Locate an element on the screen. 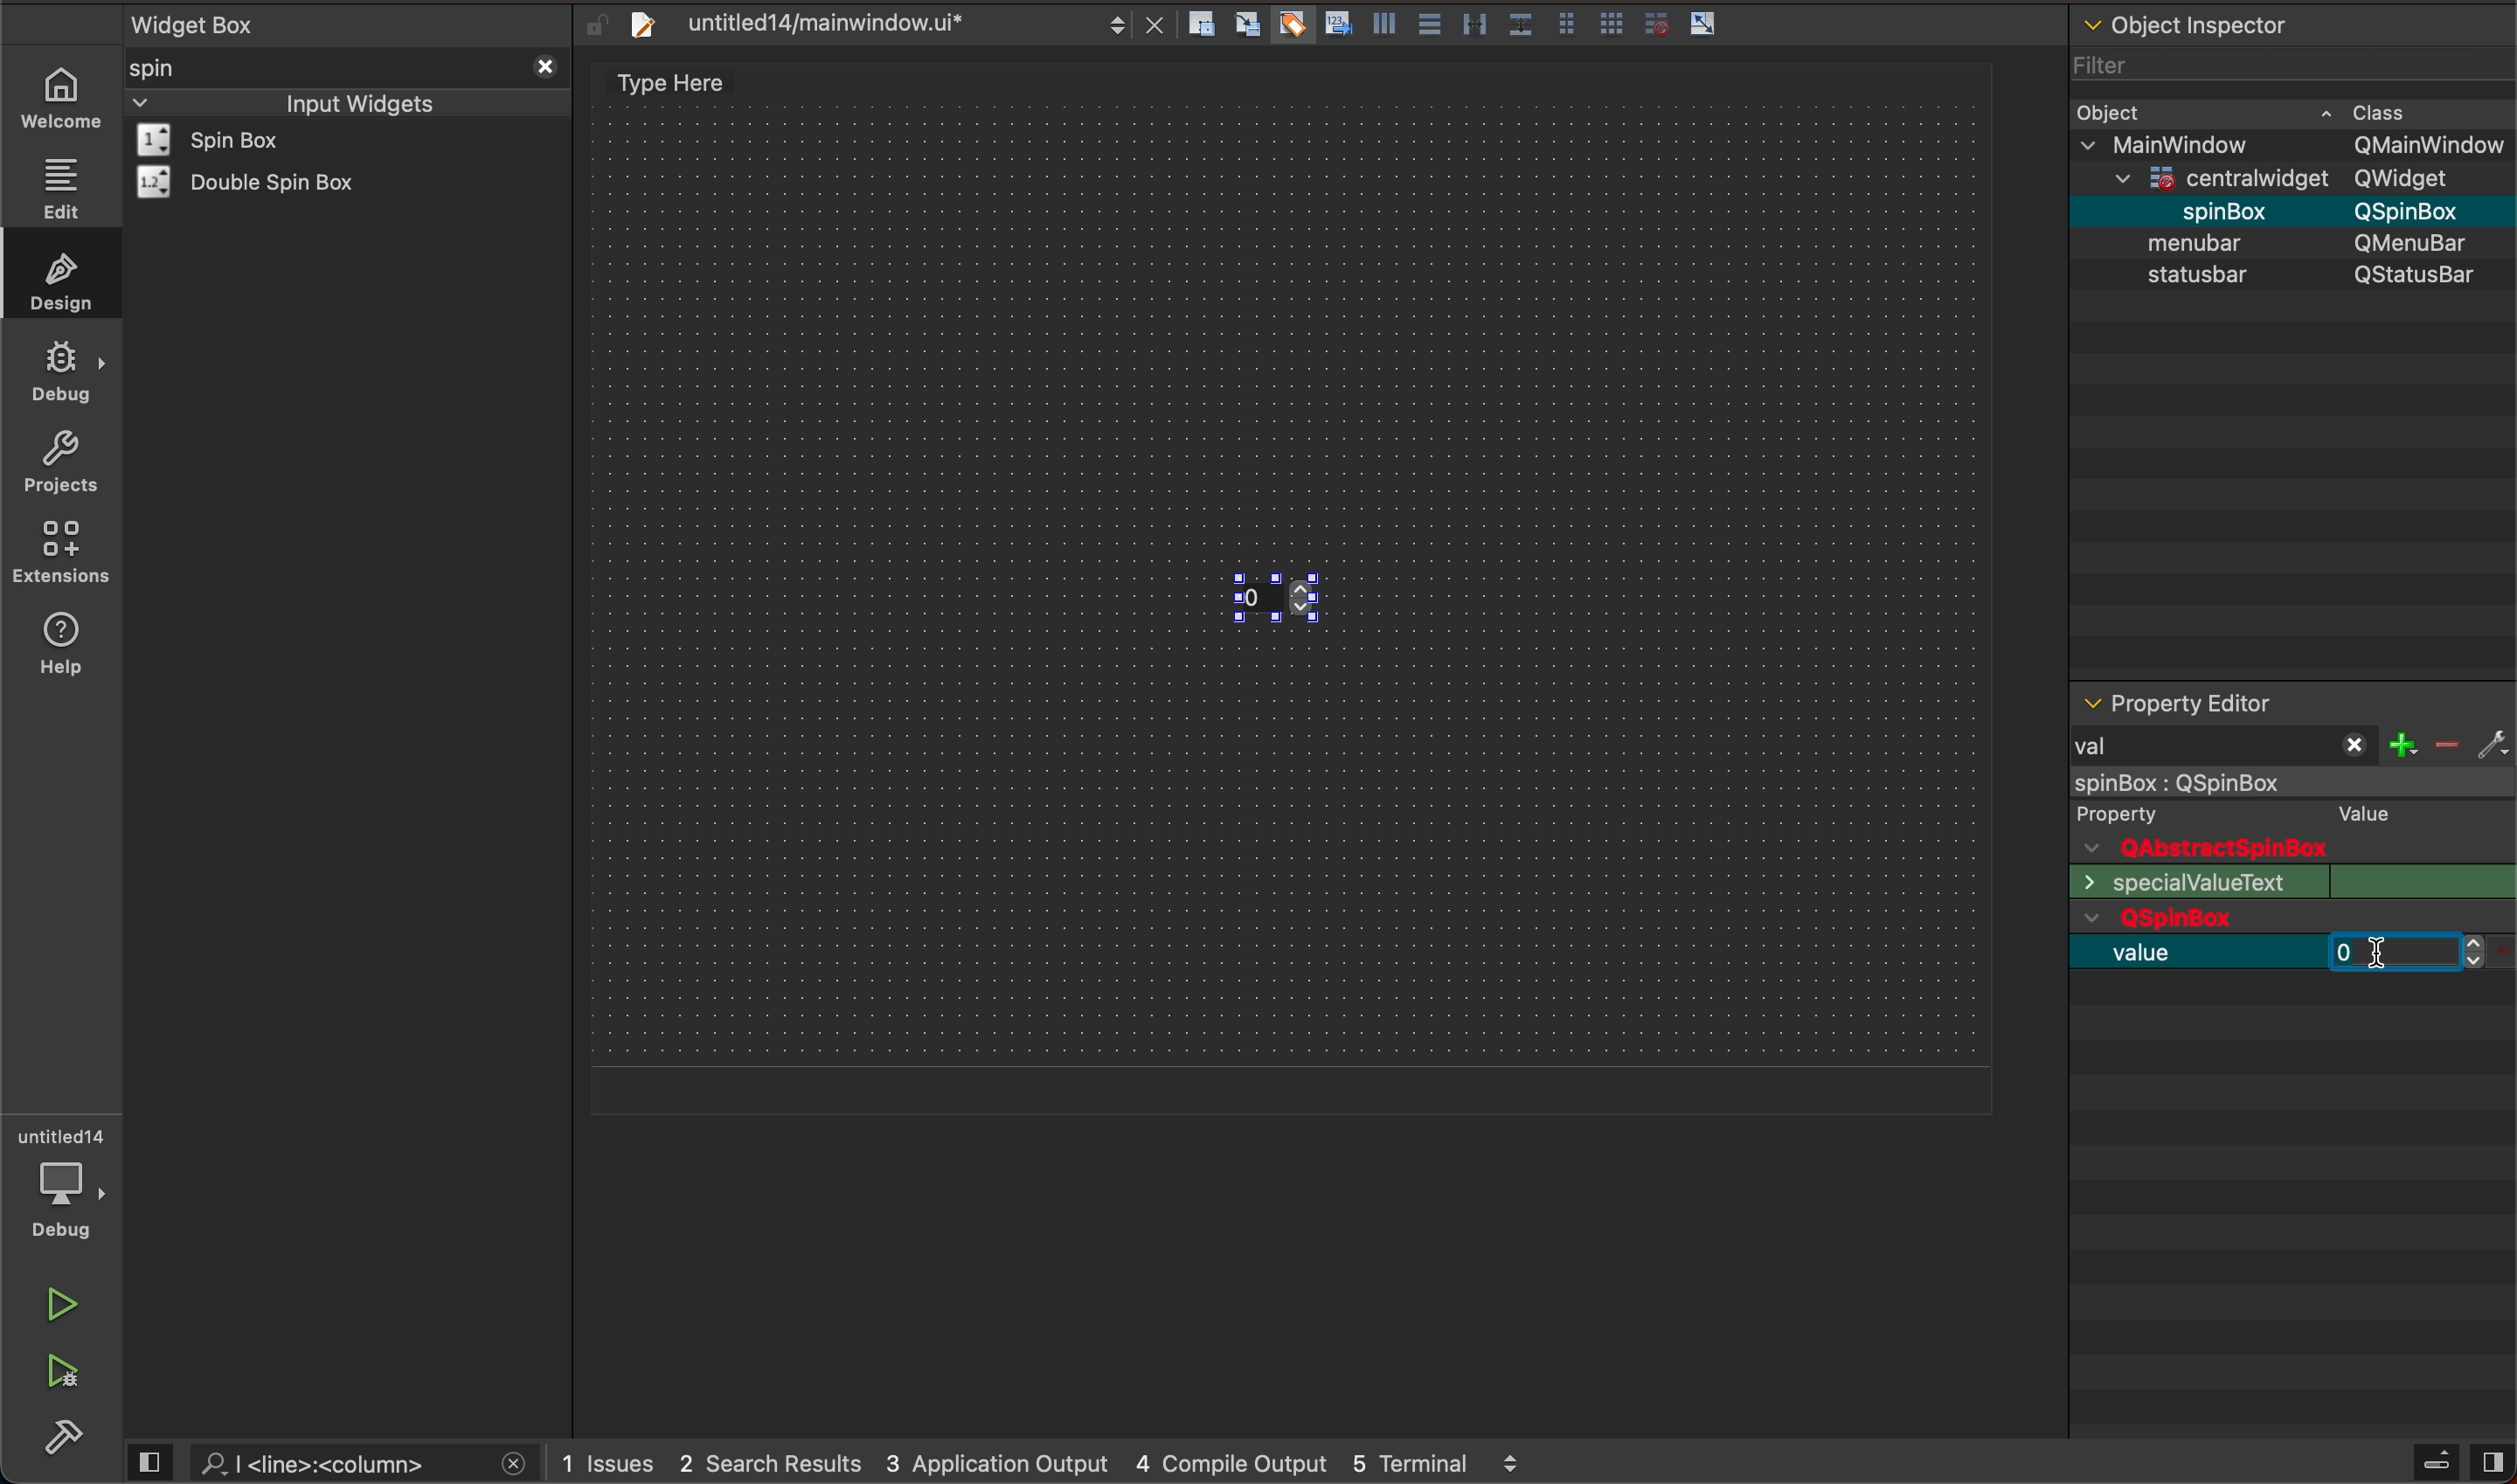 The image size is (2517, 1484). text is located at coordinates (2142, 813).